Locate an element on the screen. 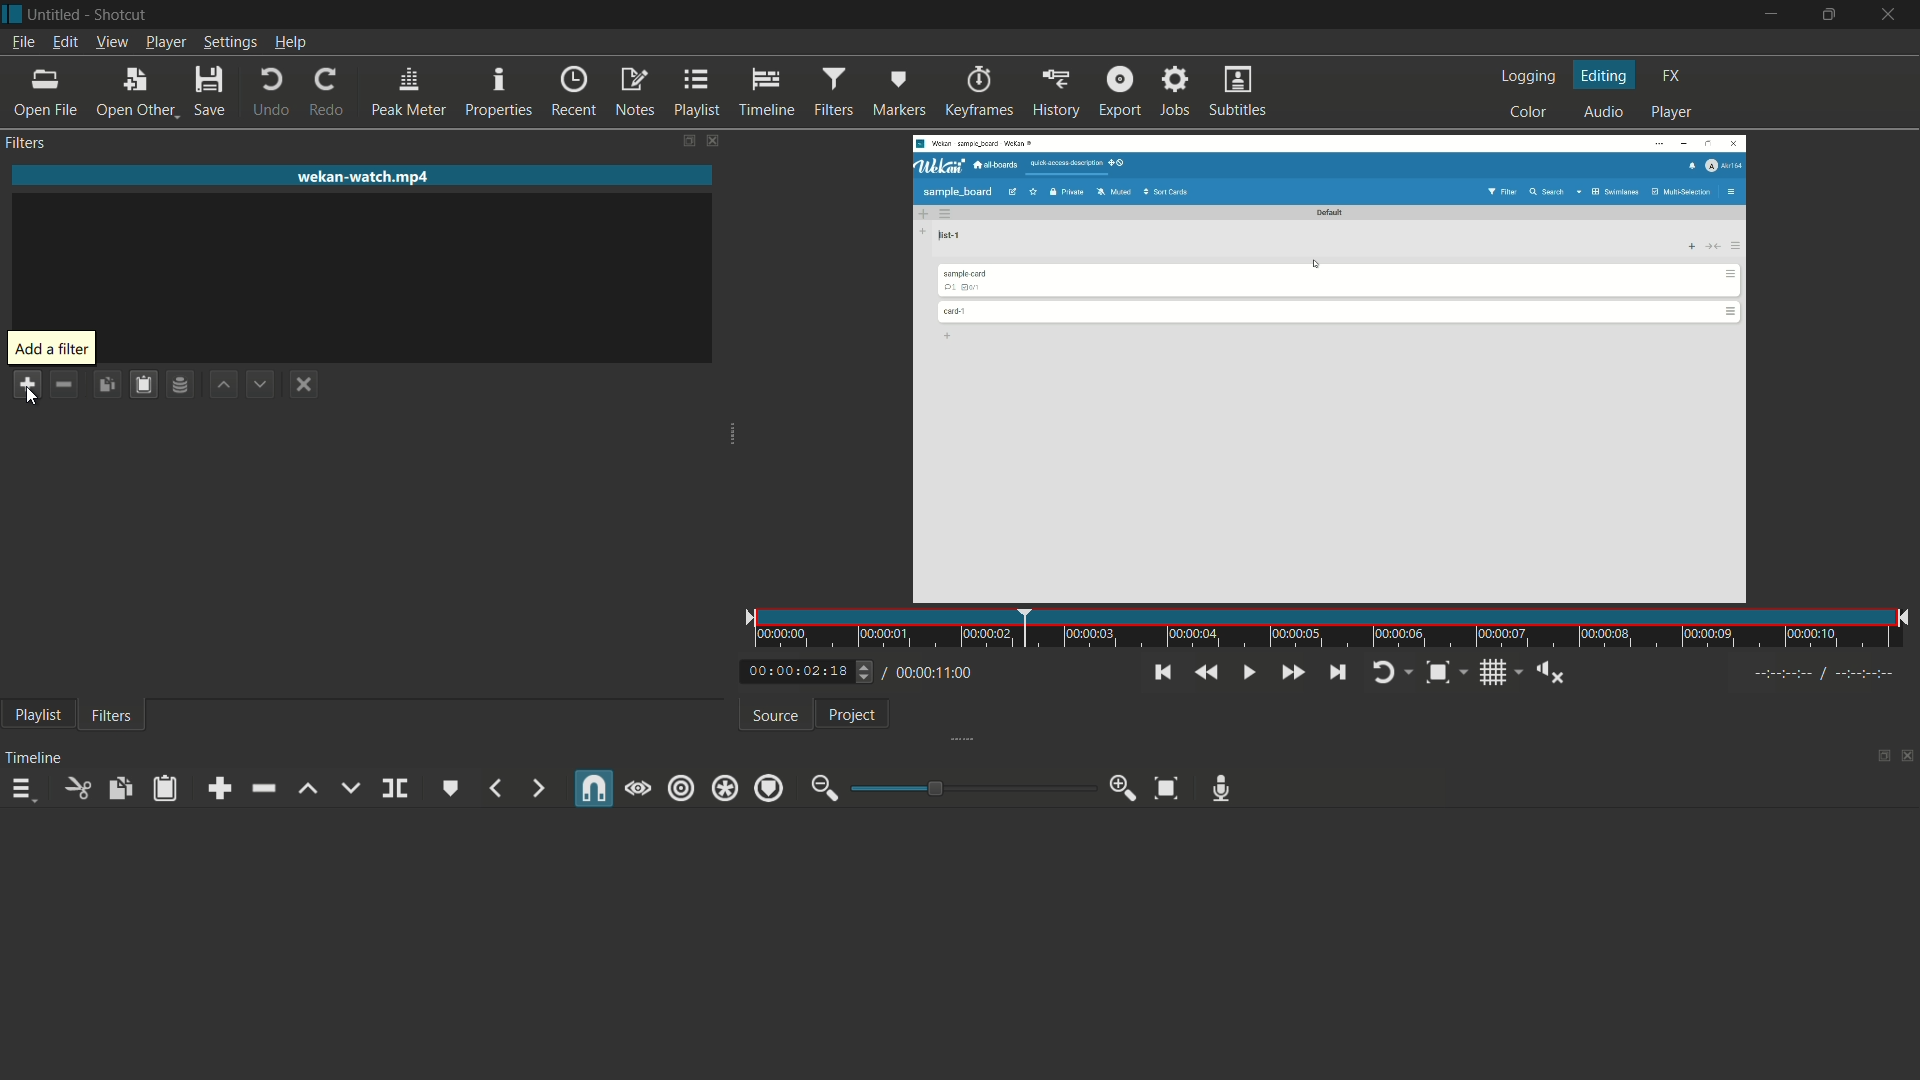  deselect the filter is located at coordinates (305, 385).